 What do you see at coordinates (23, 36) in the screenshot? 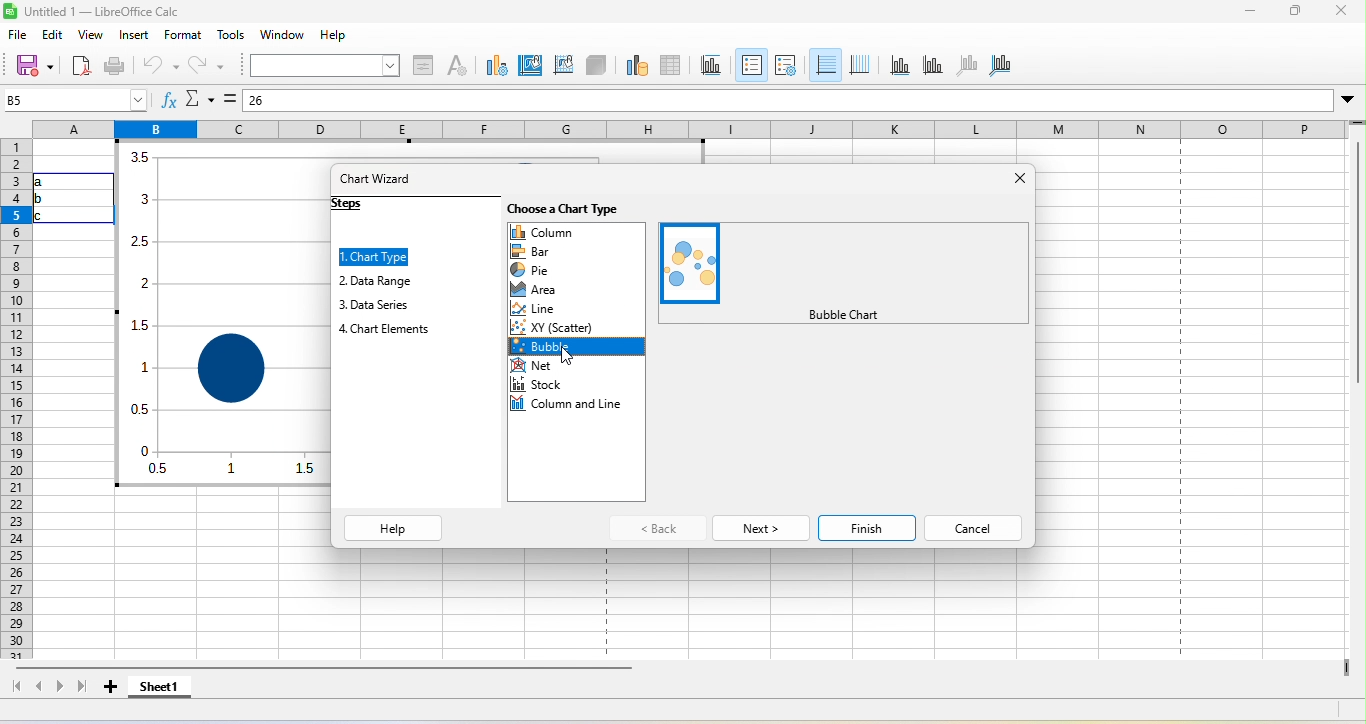
I see `file` at bounding box center [23, 36].